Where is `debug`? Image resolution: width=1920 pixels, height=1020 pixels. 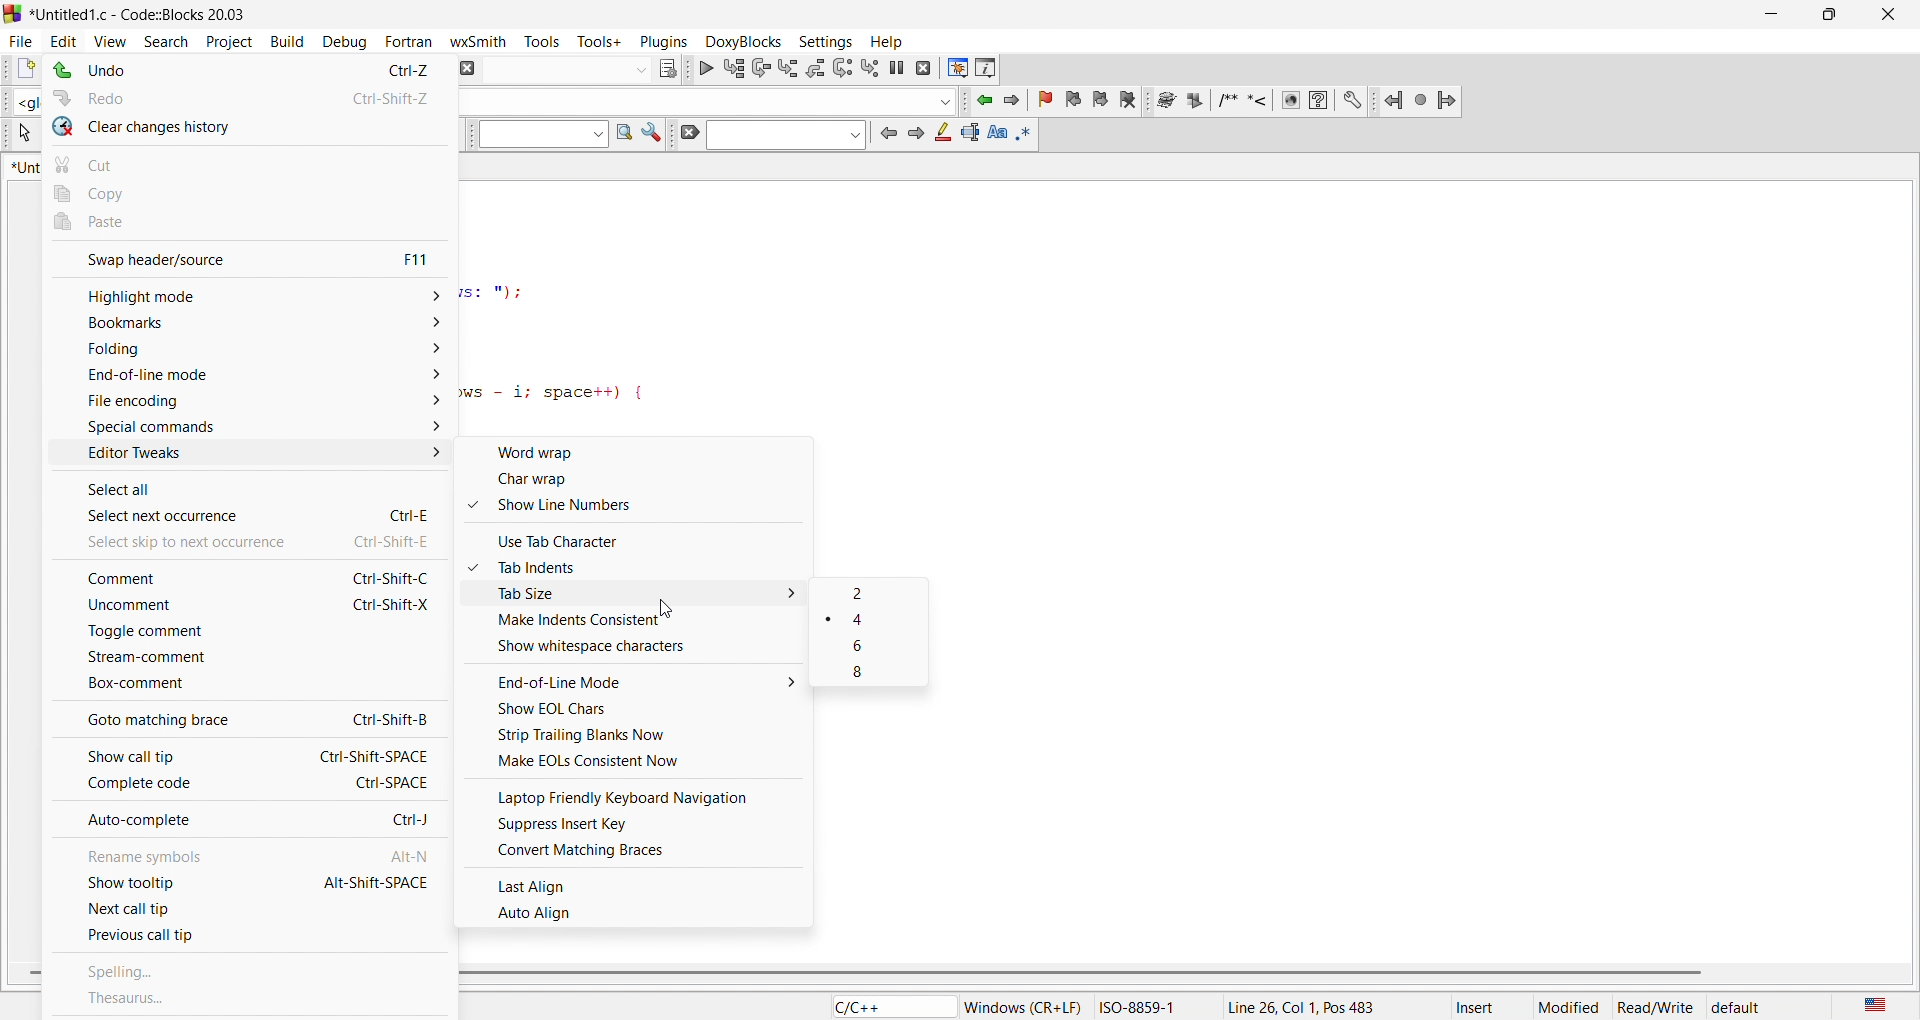
debug is located at coordinates (346, 40).